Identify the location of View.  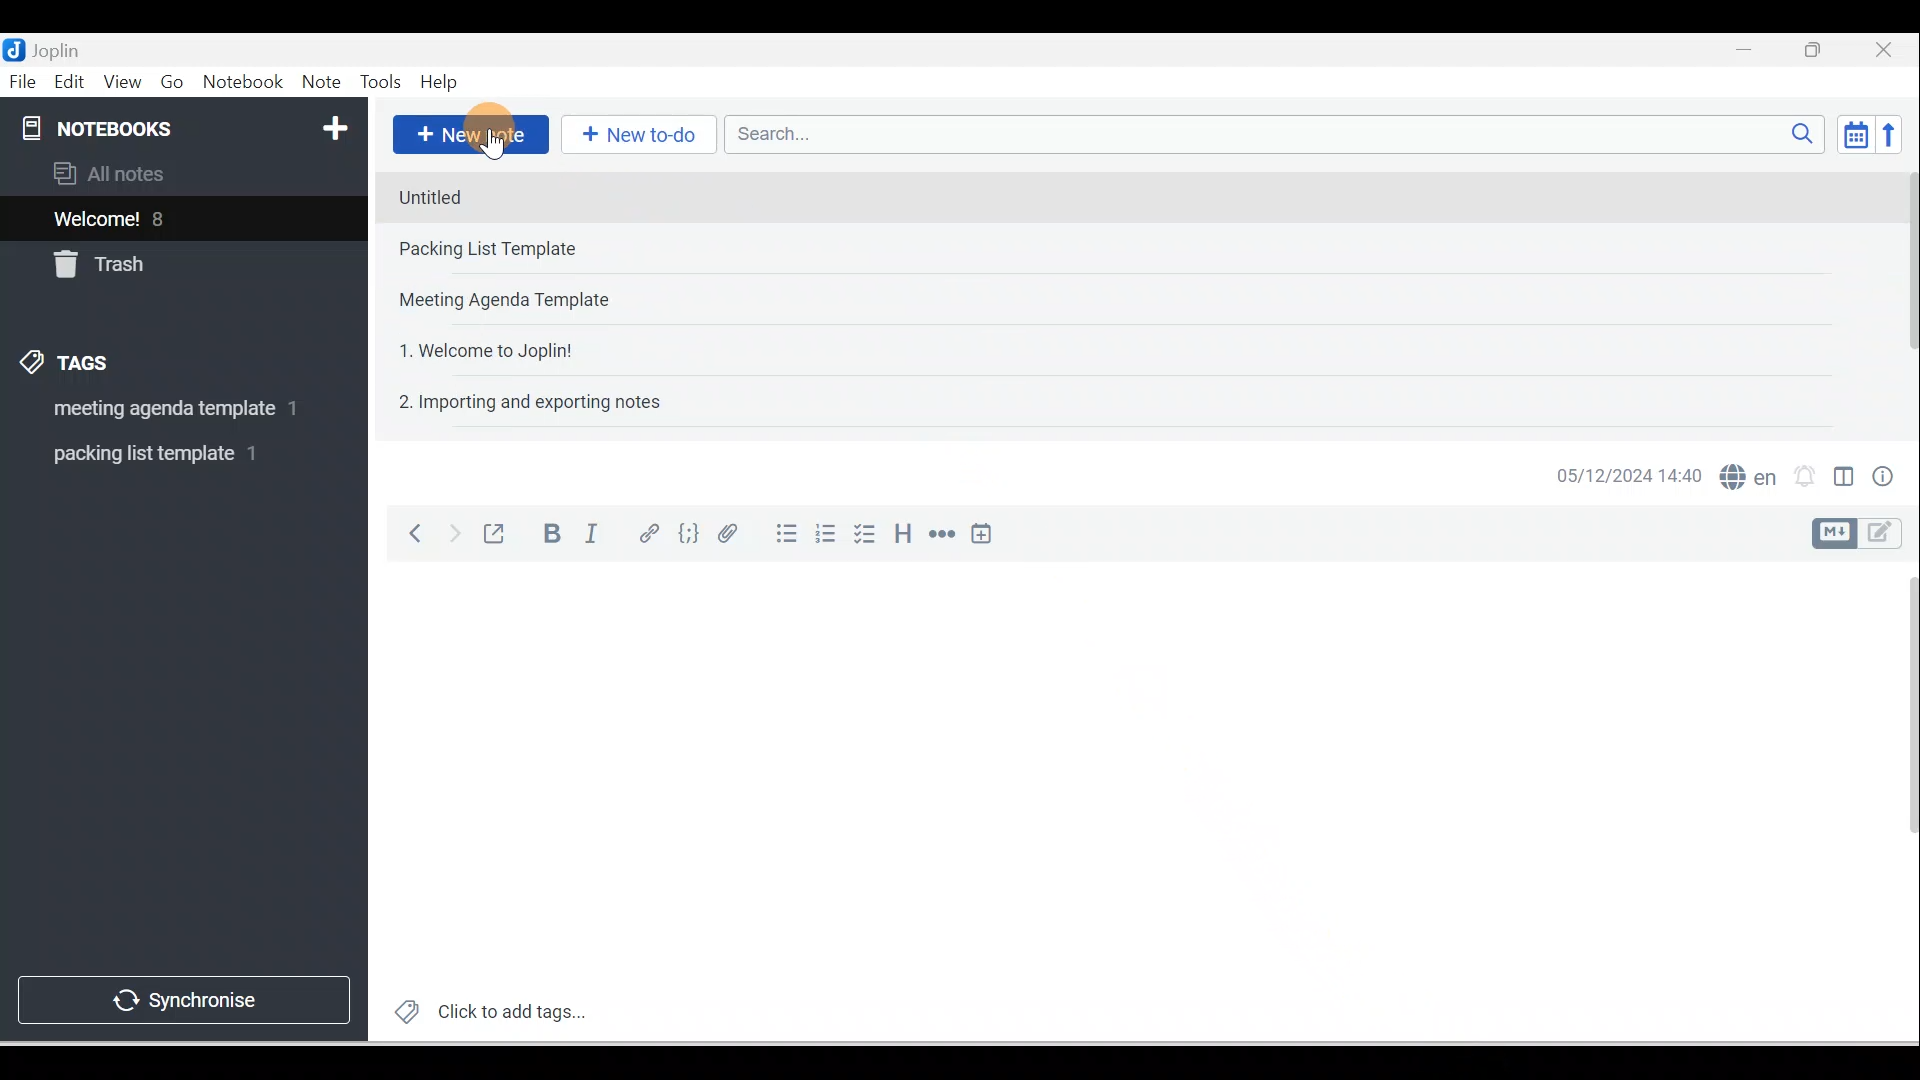
(122, 83).